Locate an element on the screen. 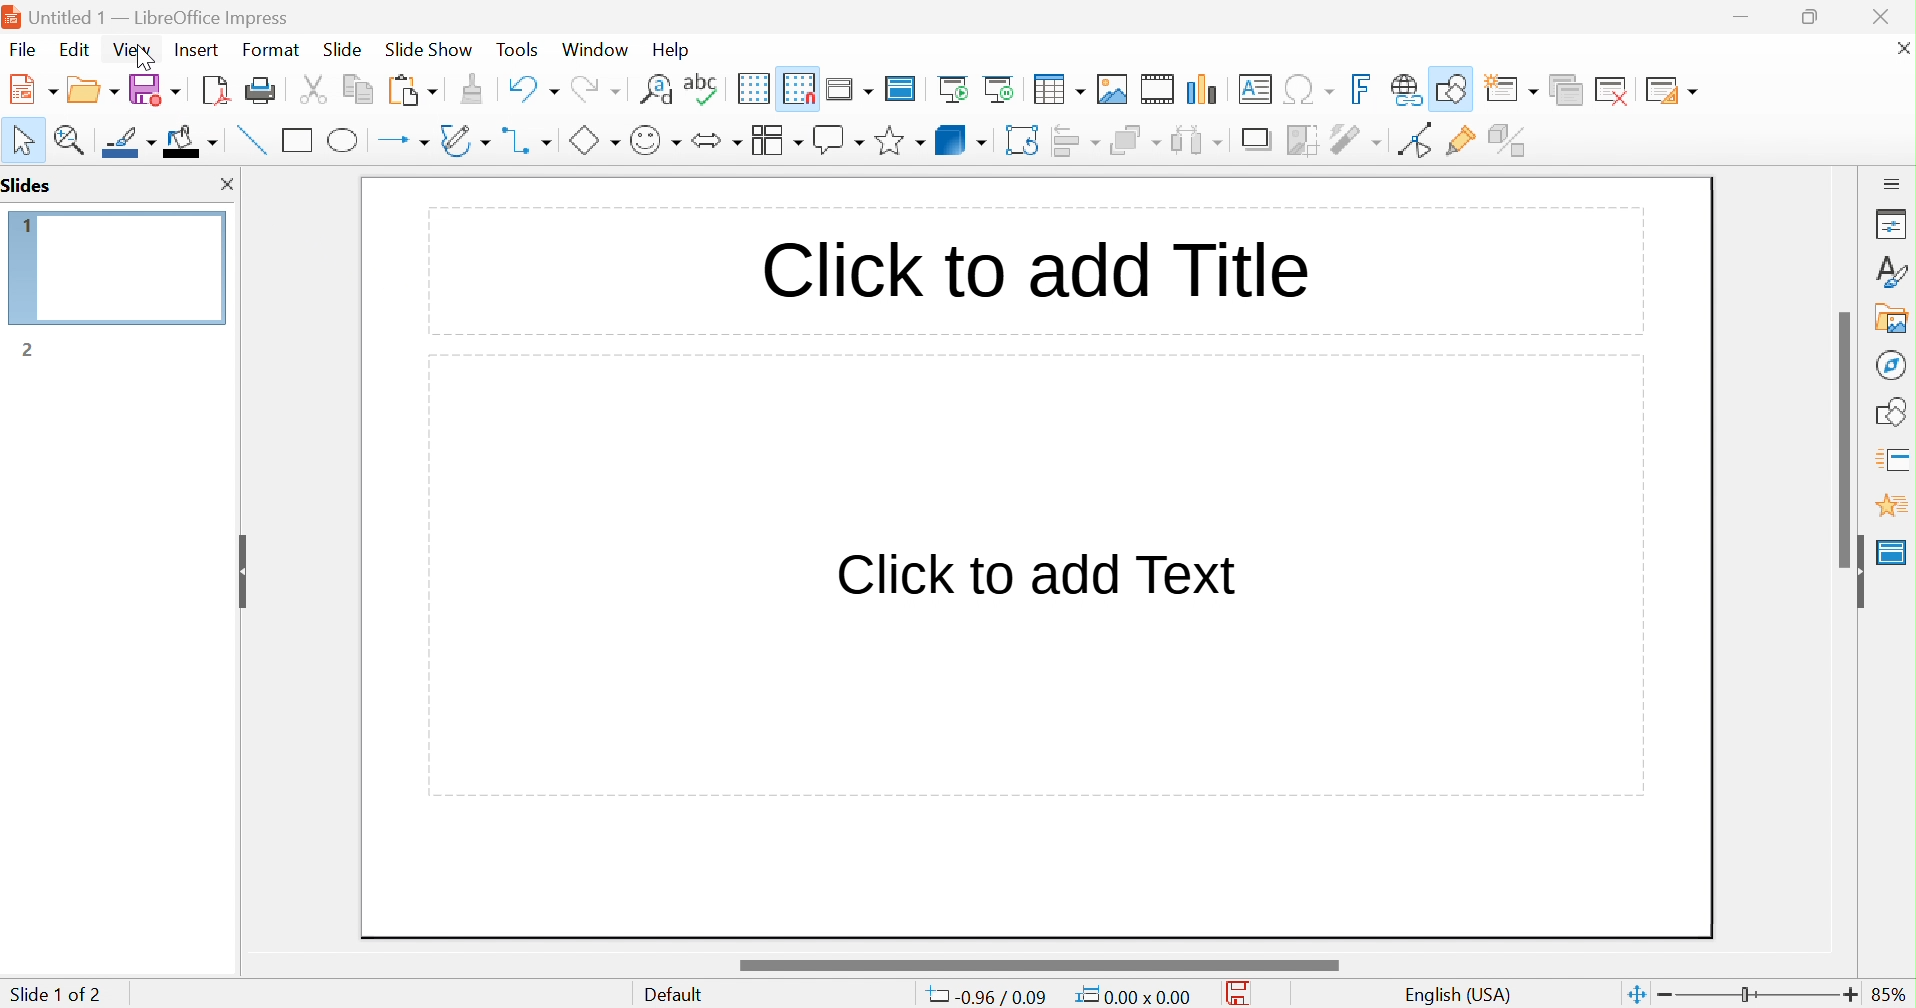 This screenshot has width=1916, height=1008. slider is located at coordinates (1847, 438).